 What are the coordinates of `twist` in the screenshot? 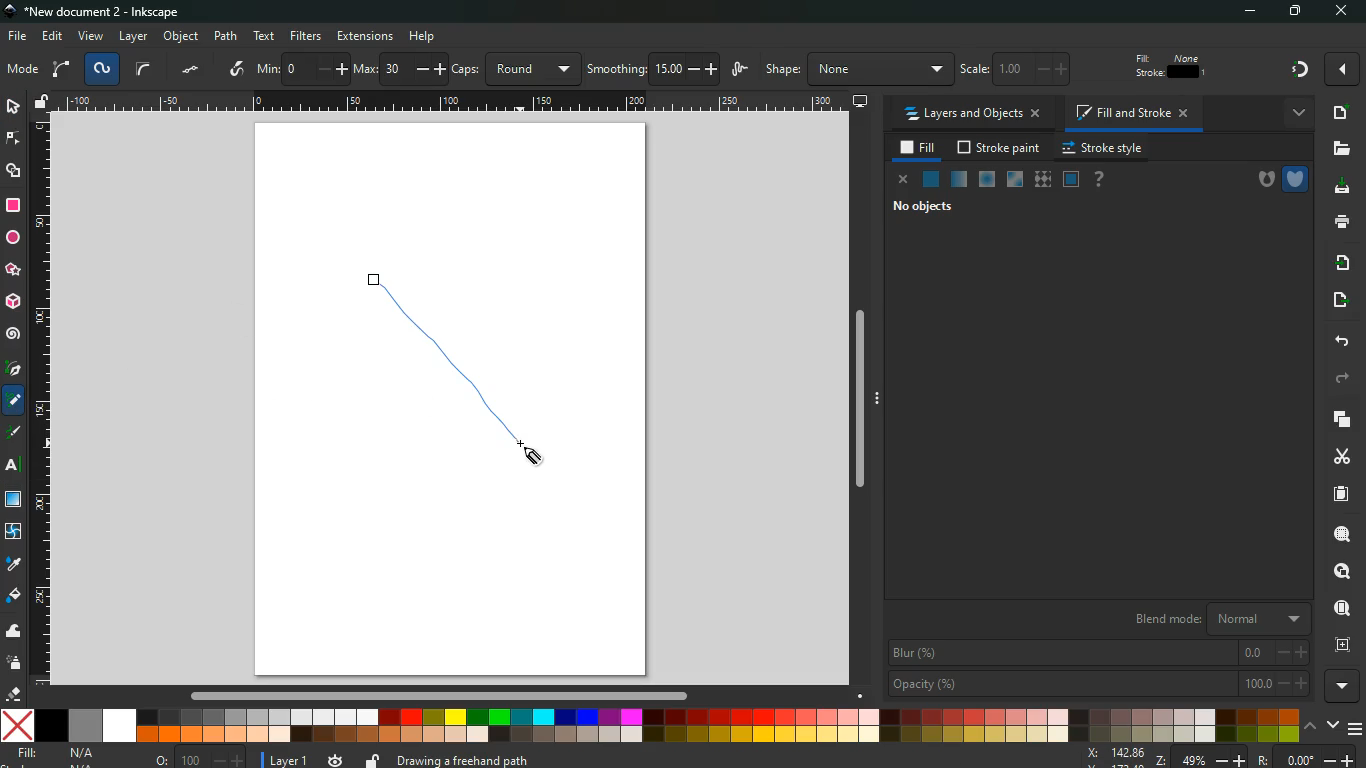 It's located at (14, 533).